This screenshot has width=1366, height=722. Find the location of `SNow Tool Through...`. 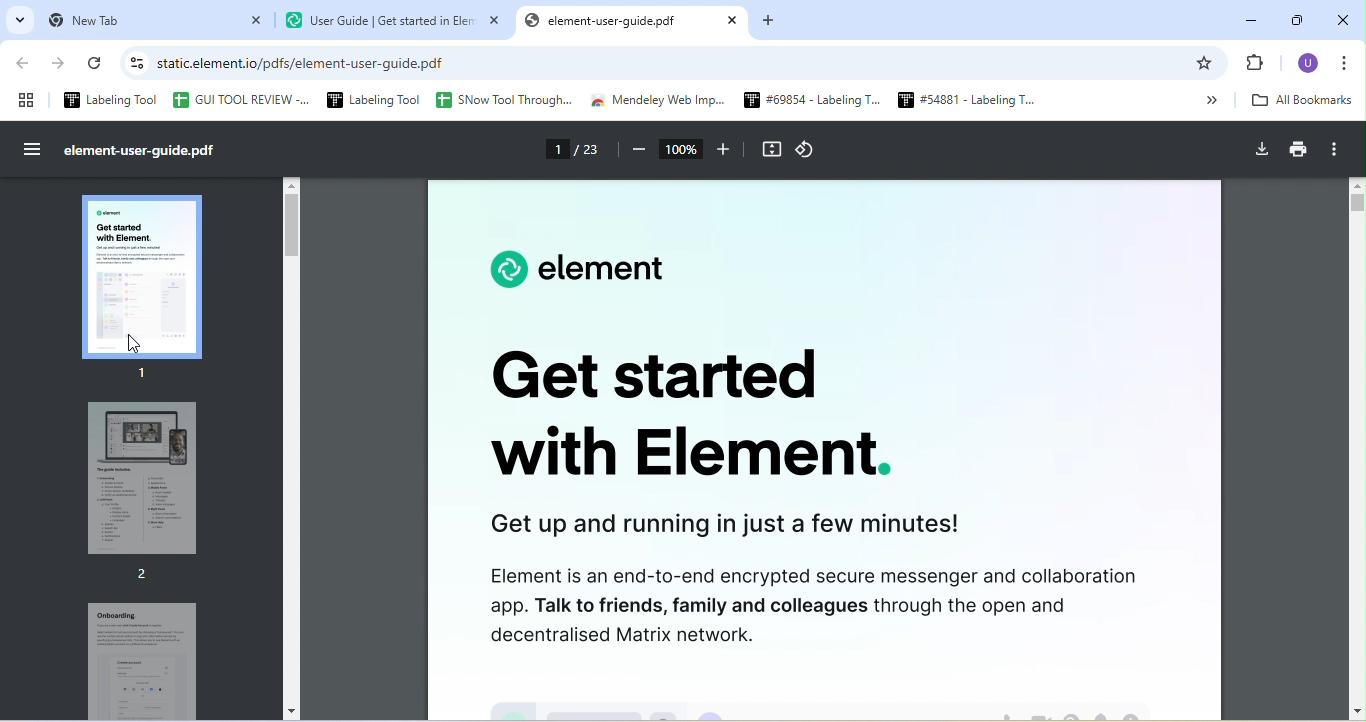

SNow Tool Through... is located at coordinates (504, 101).